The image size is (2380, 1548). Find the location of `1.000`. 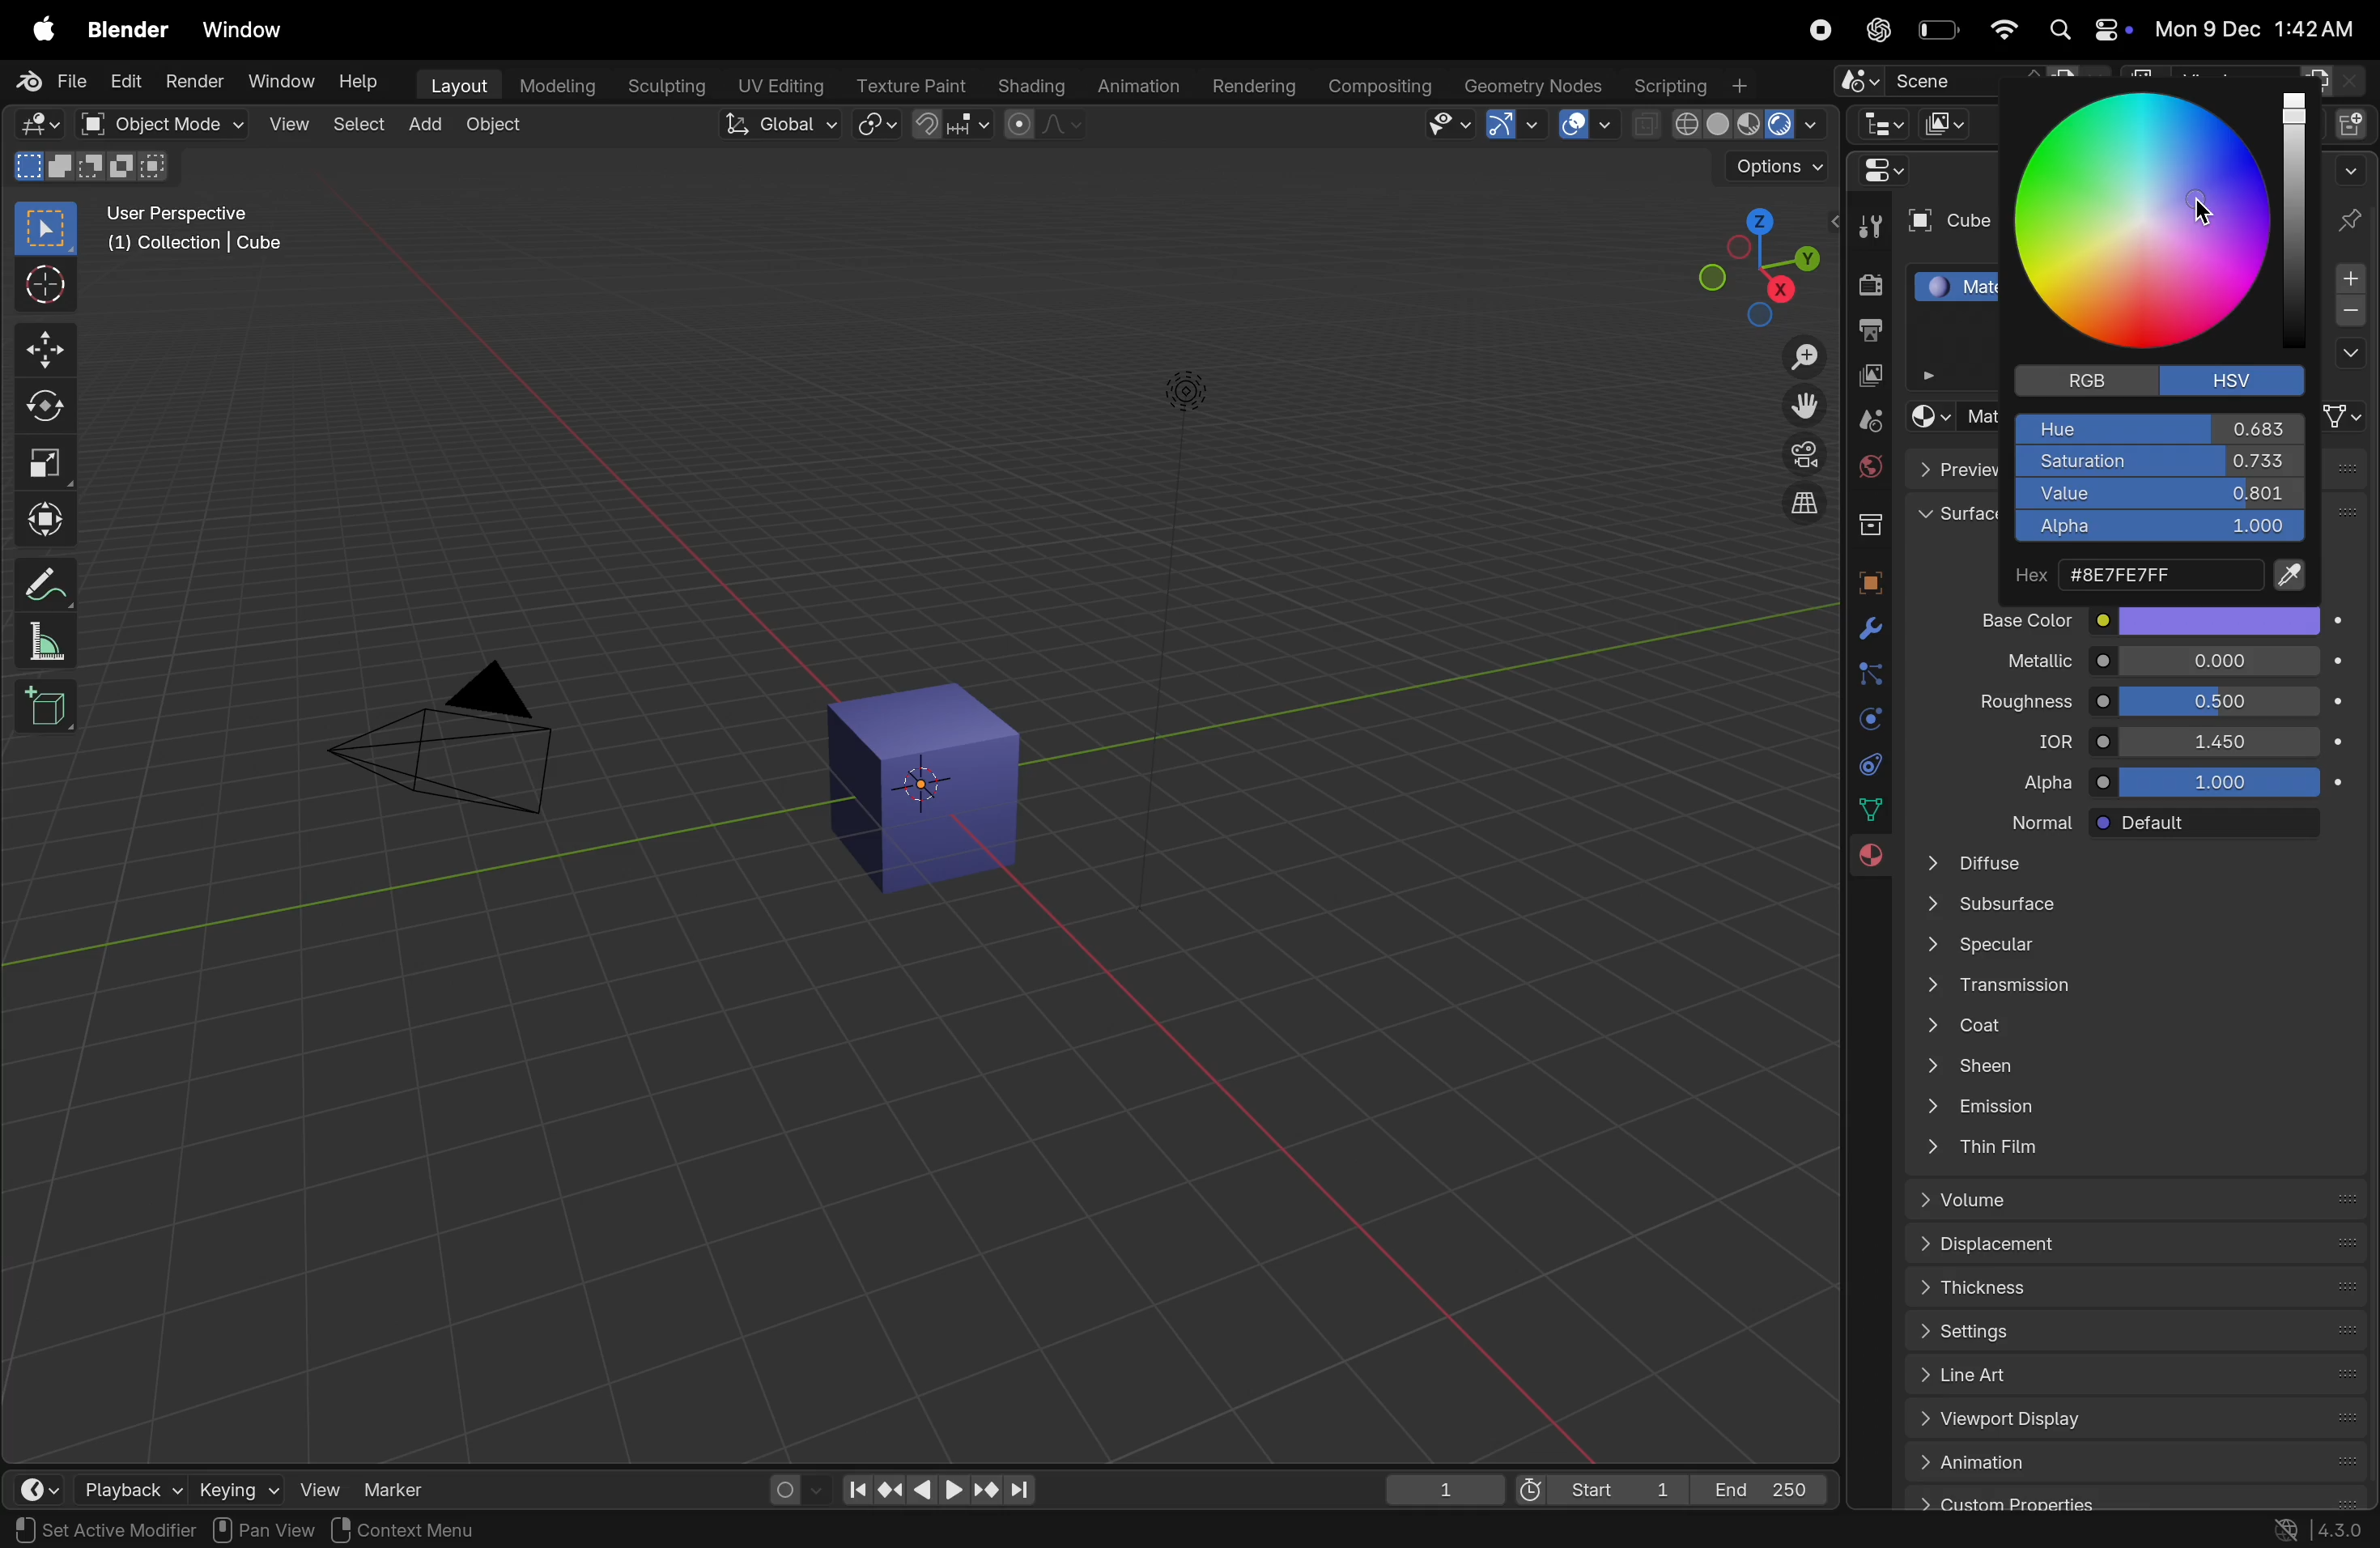

1.000 is located at coordinates (2227, 783).